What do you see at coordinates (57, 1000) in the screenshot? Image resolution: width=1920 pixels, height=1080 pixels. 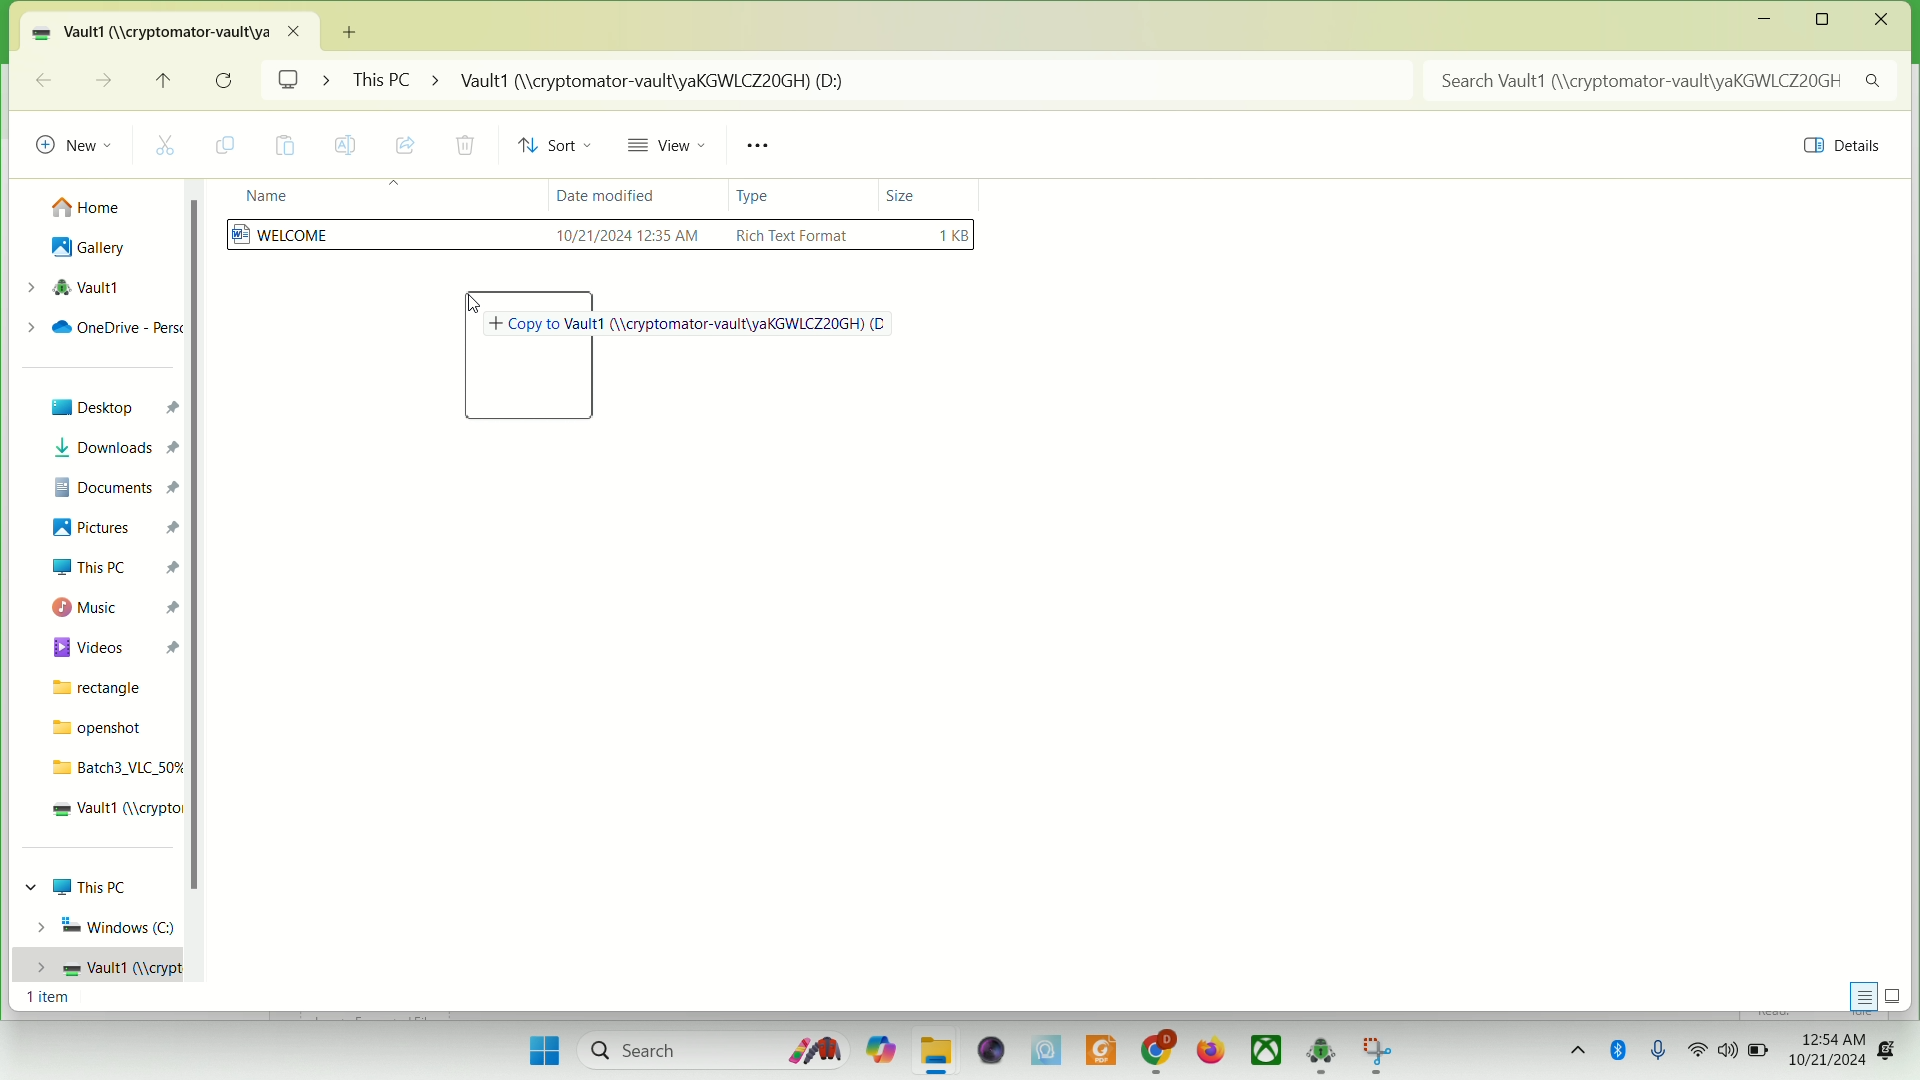 I see `1 item` at bounding box center [57, 1000].